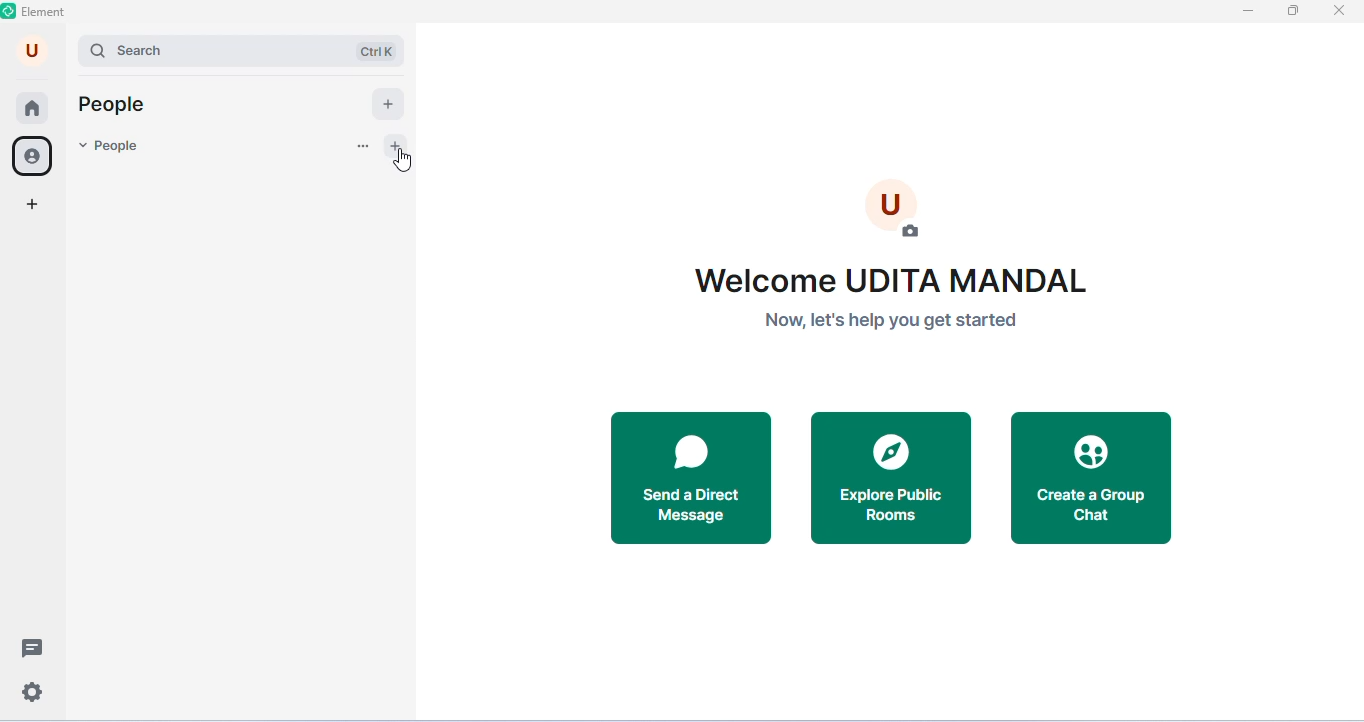  I want to click on start chat, so click(399, 146).